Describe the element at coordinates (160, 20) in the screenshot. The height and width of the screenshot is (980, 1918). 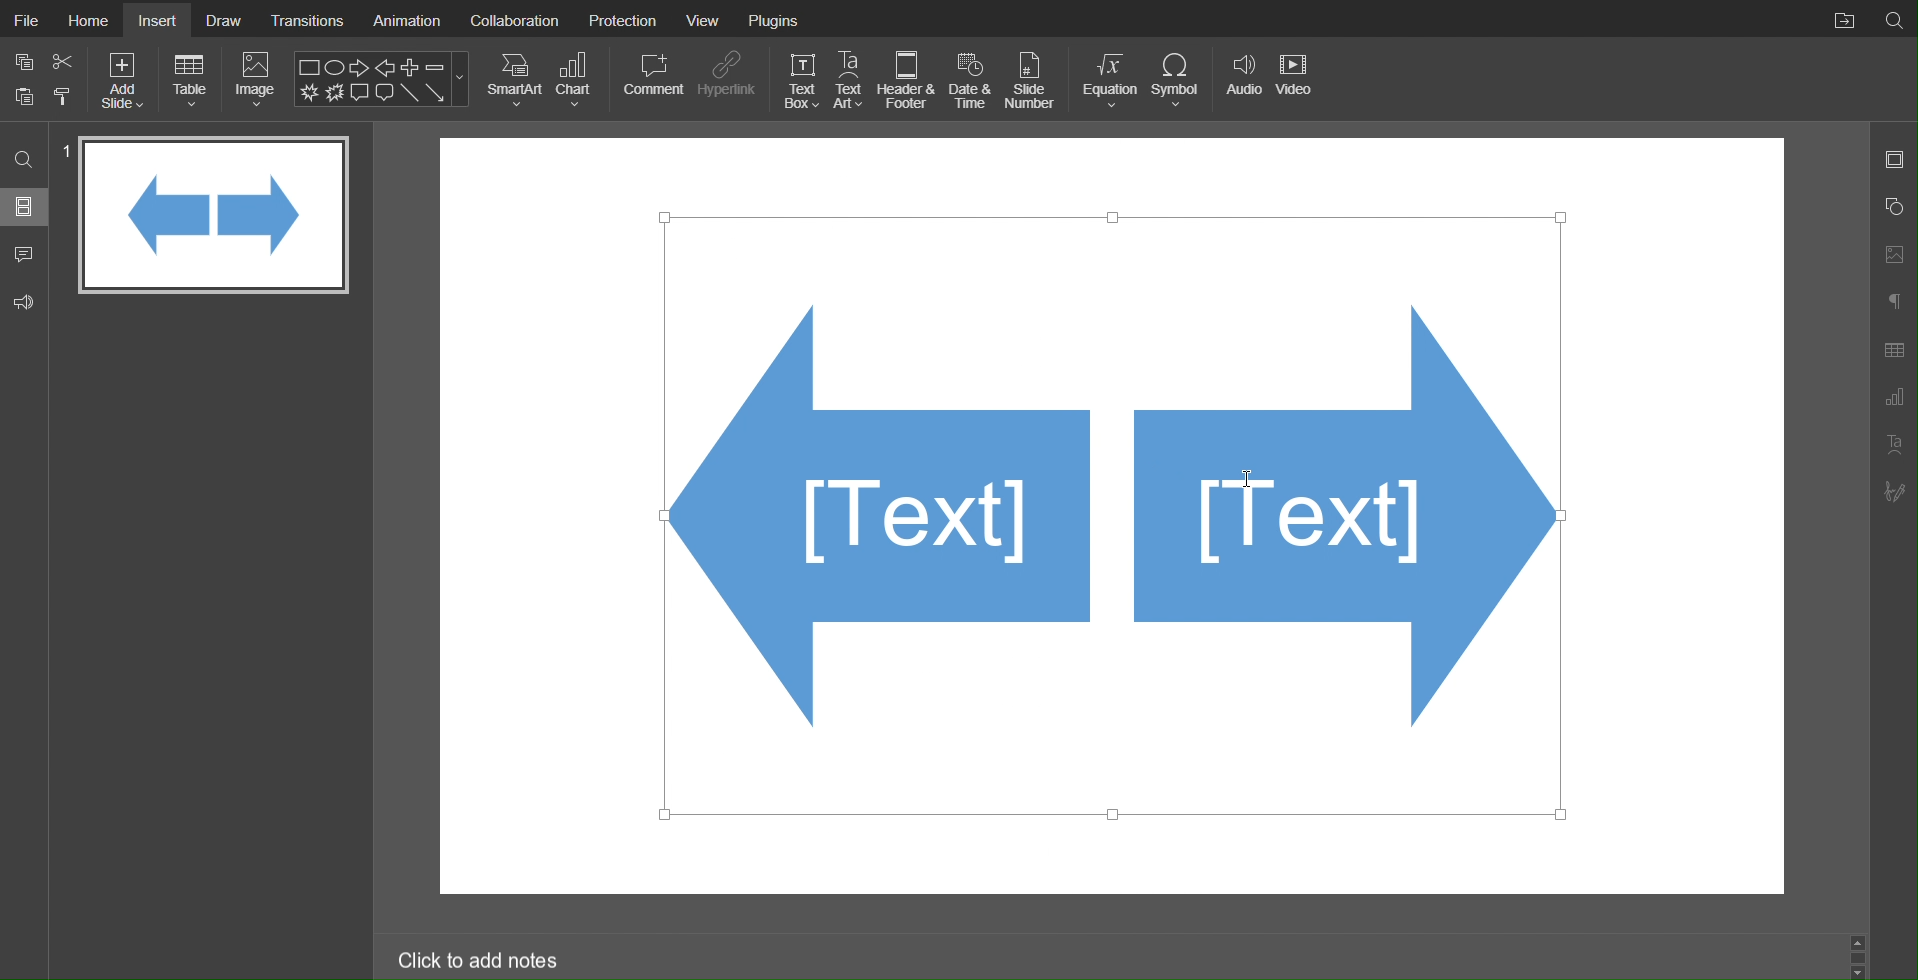
I see `Insert` at that location.